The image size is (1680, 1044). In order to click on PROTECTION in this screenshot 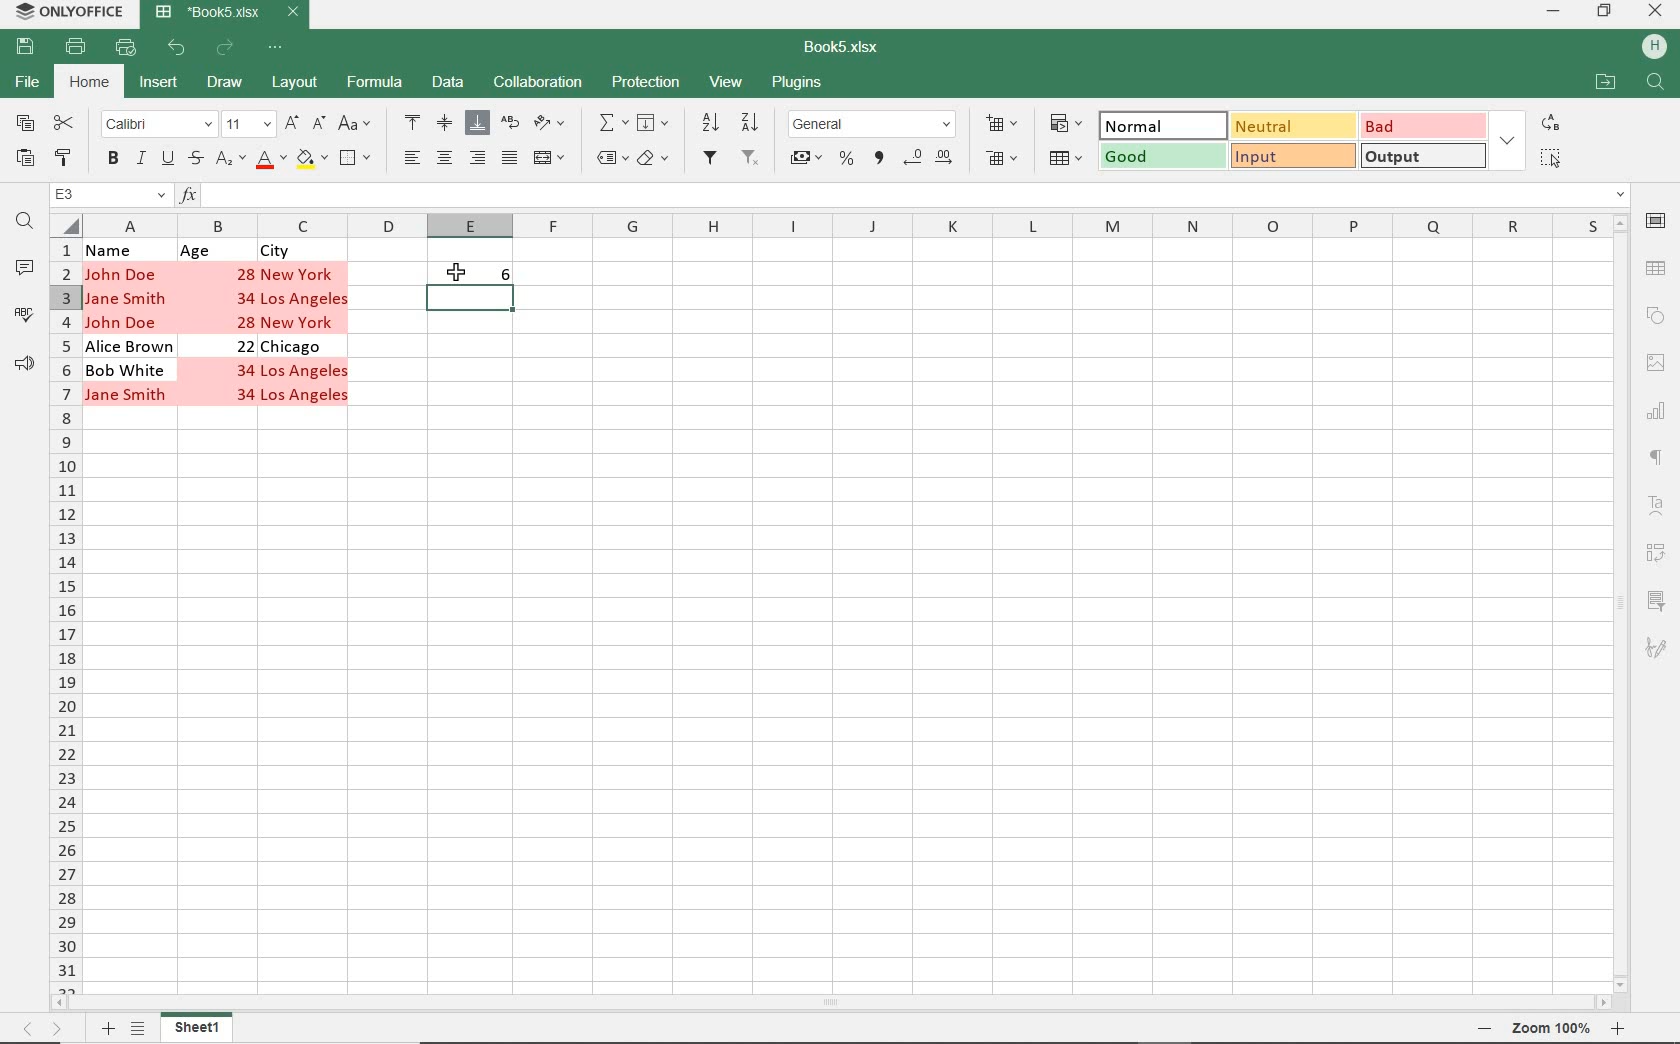, I will do `click(645, 84)`.